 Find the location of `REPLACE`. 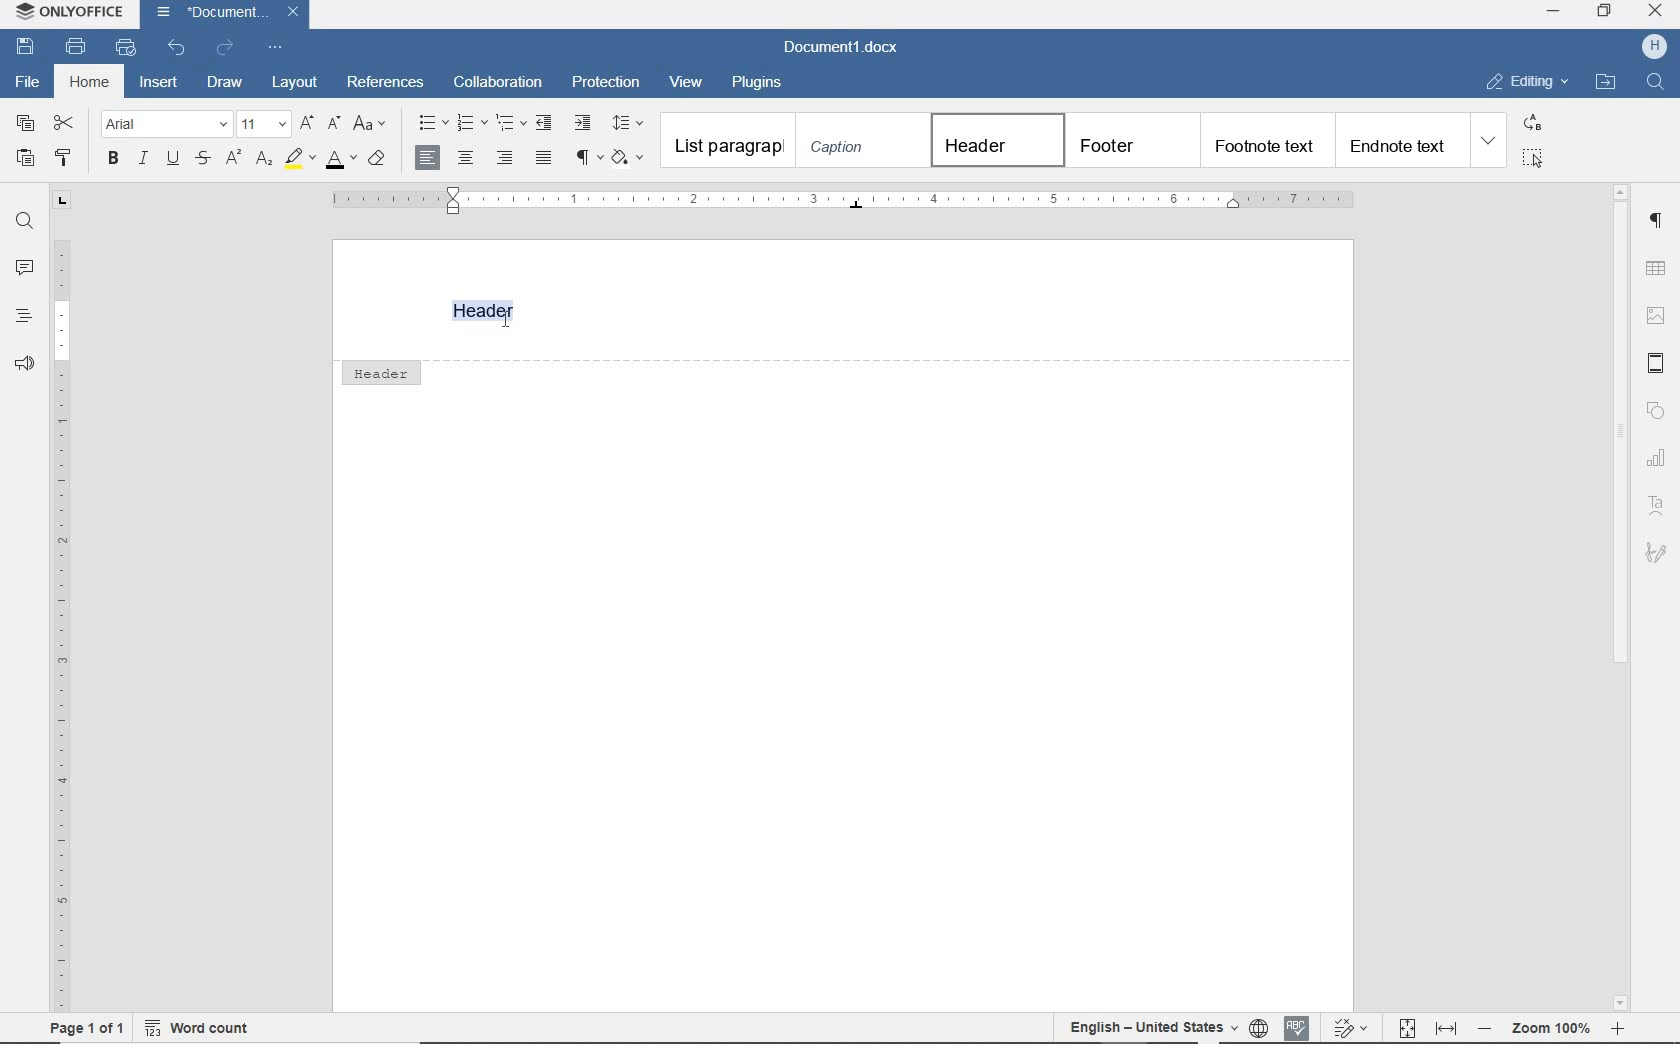

REPLACE is located at coordinates (1532, 125).